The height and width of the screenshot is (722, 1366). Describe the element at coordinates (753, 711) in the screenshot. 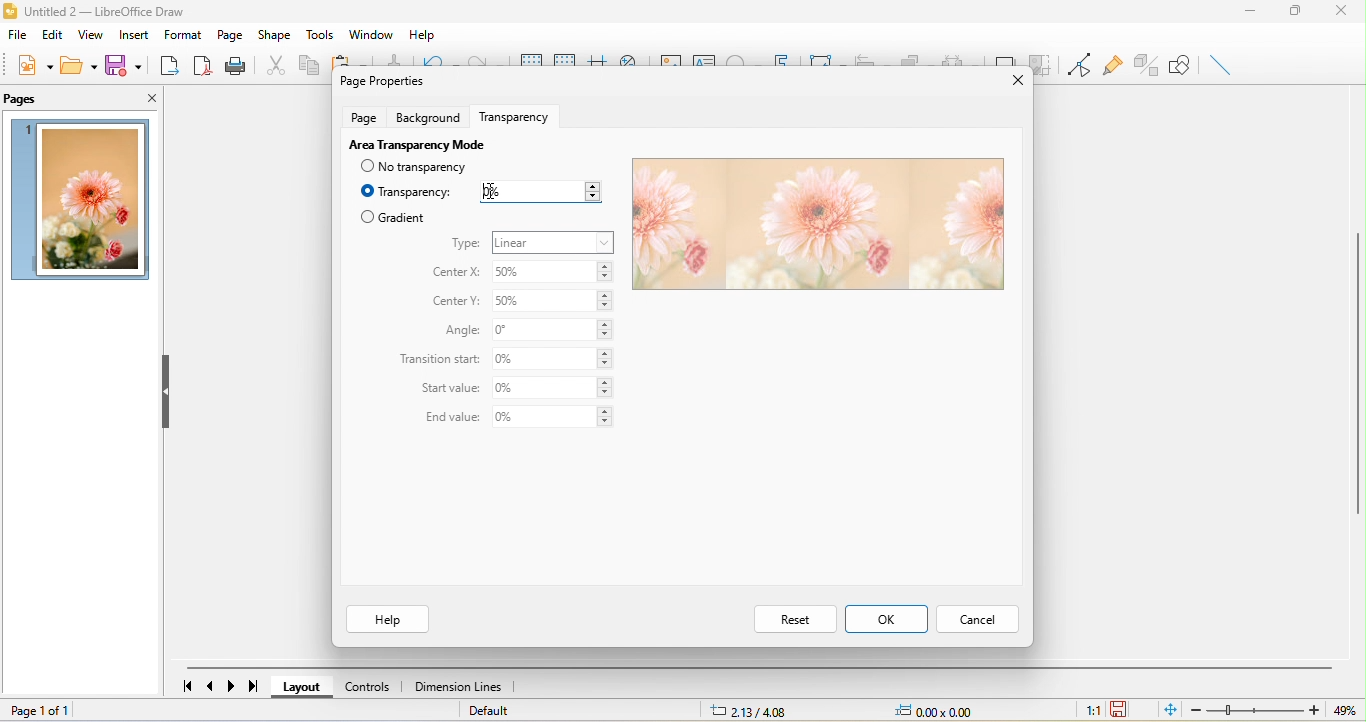

I see `2.13/4.08` at that location.